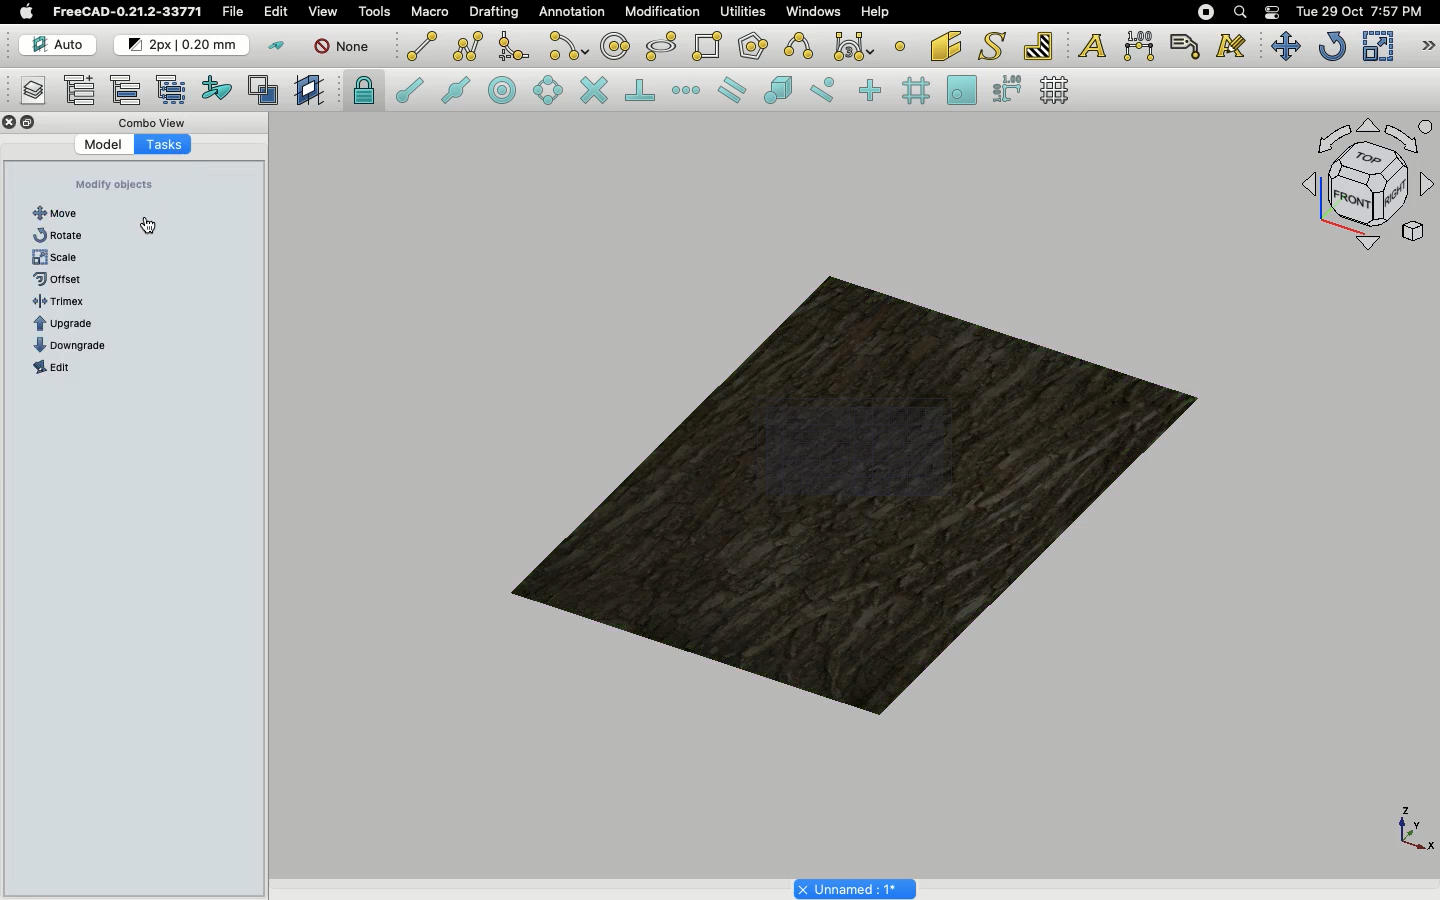 The width and height of the screenshot is (1440, 900). What do you see at coordinates (163, 143) in the screenshot?
I see `Tasks` at bounding box center [163, 143].